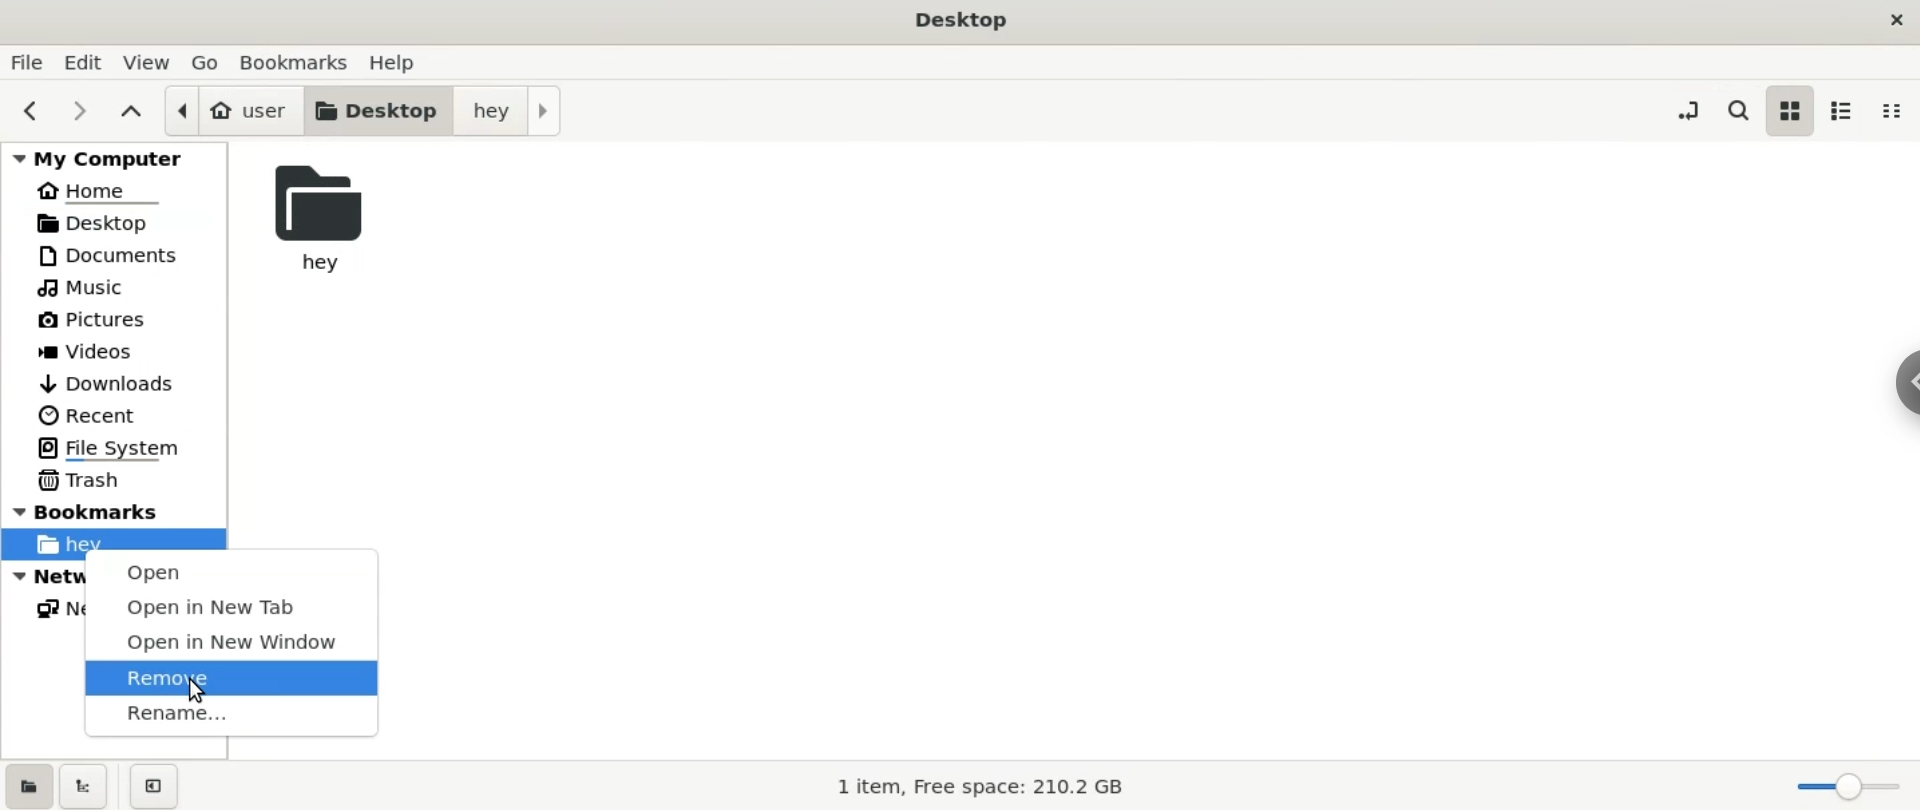 Image resolution: width=1920 pixels, height=810 pixels. Describe the element at coordinates (232, 648) in the screenshot. I see `open in new window` at that location.